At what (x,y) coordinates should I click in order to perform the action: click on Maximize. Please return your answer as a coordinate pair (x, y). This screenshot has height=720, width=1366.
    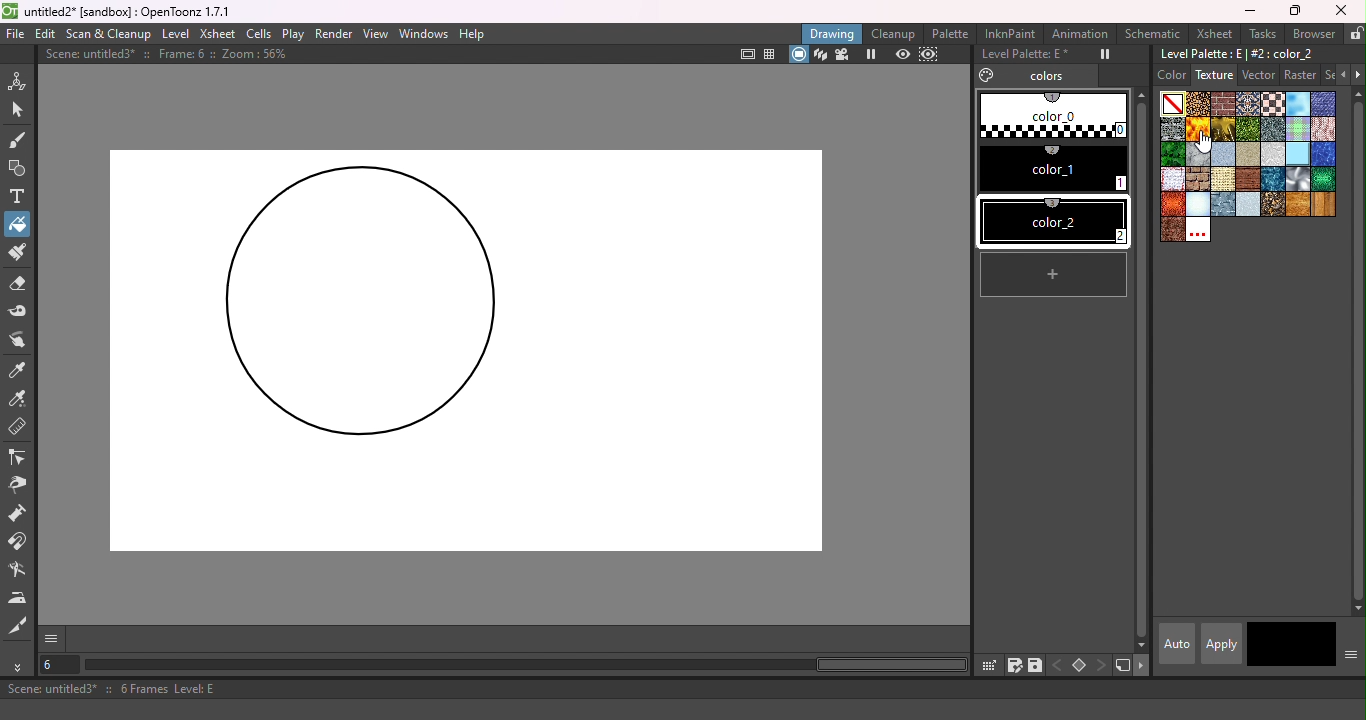
    Looking at the image, I should click on (1291, 11).